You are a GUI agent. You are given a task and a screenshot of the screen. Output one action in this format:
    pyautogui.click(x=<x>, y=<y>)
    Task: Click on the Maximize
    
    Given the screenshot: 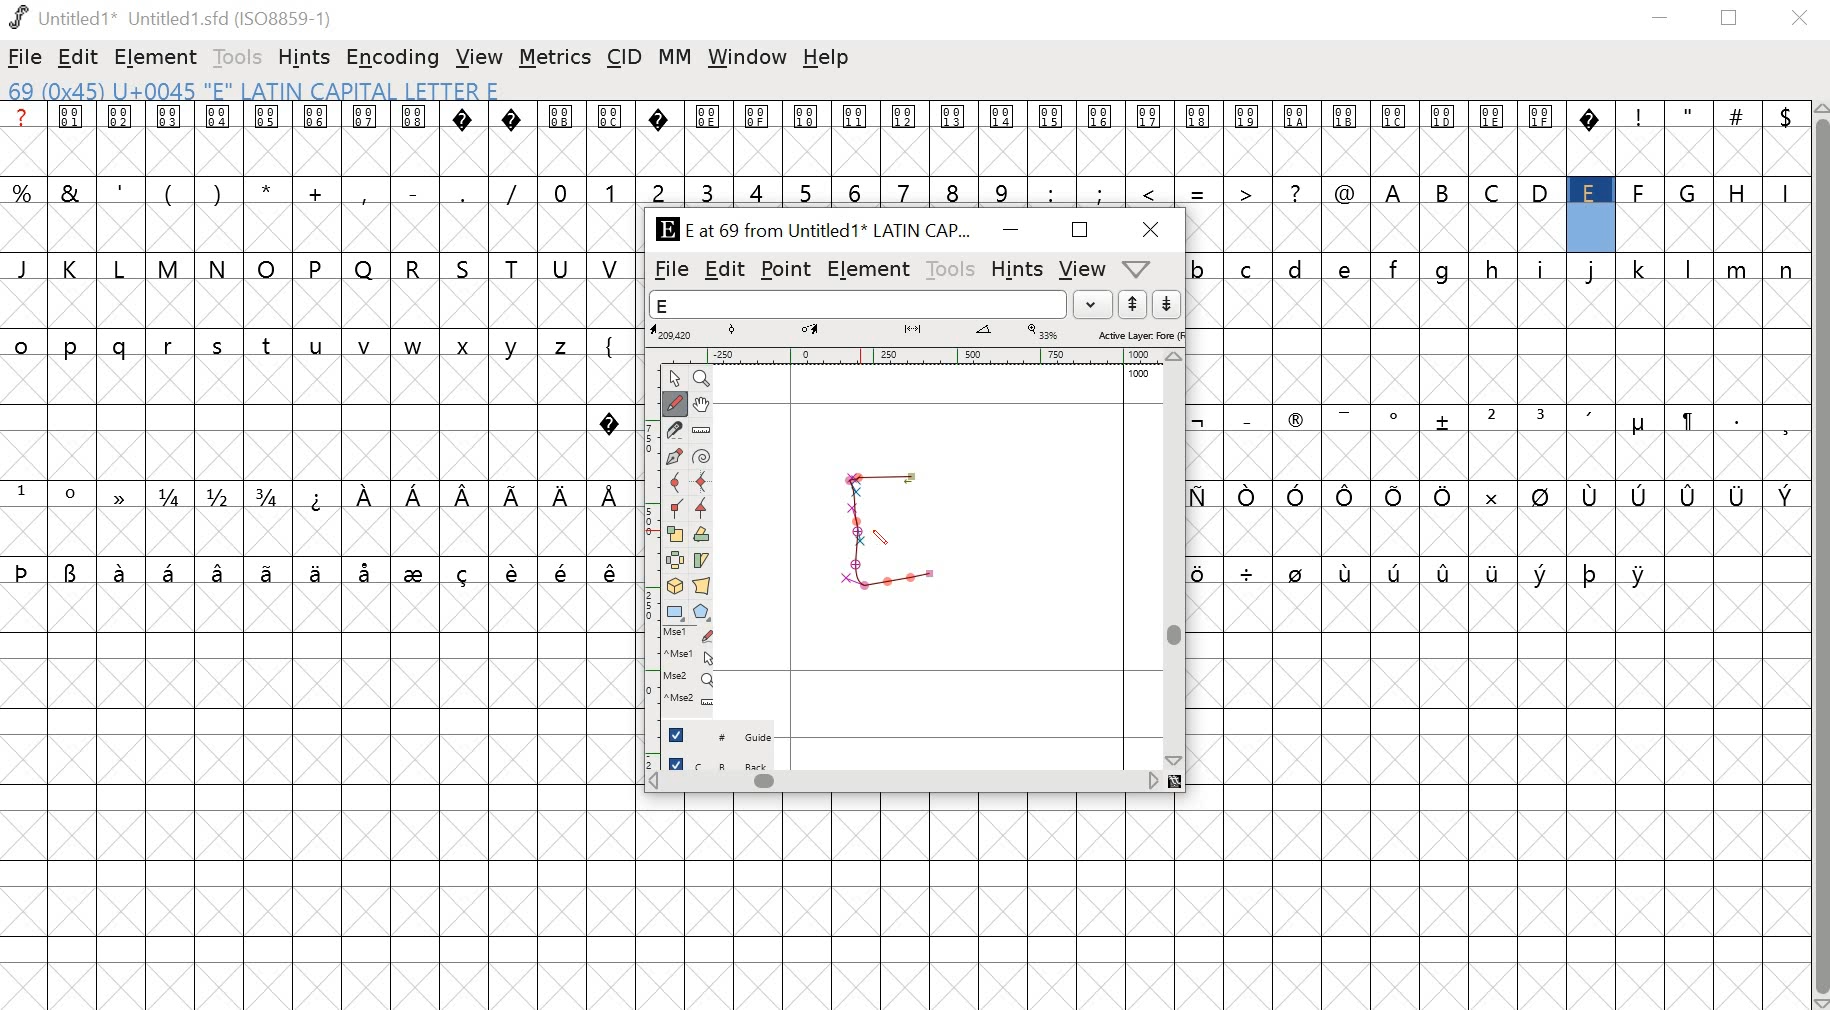 What is the action you would take?
    pyautogui.click(x=1077, y=229)
    